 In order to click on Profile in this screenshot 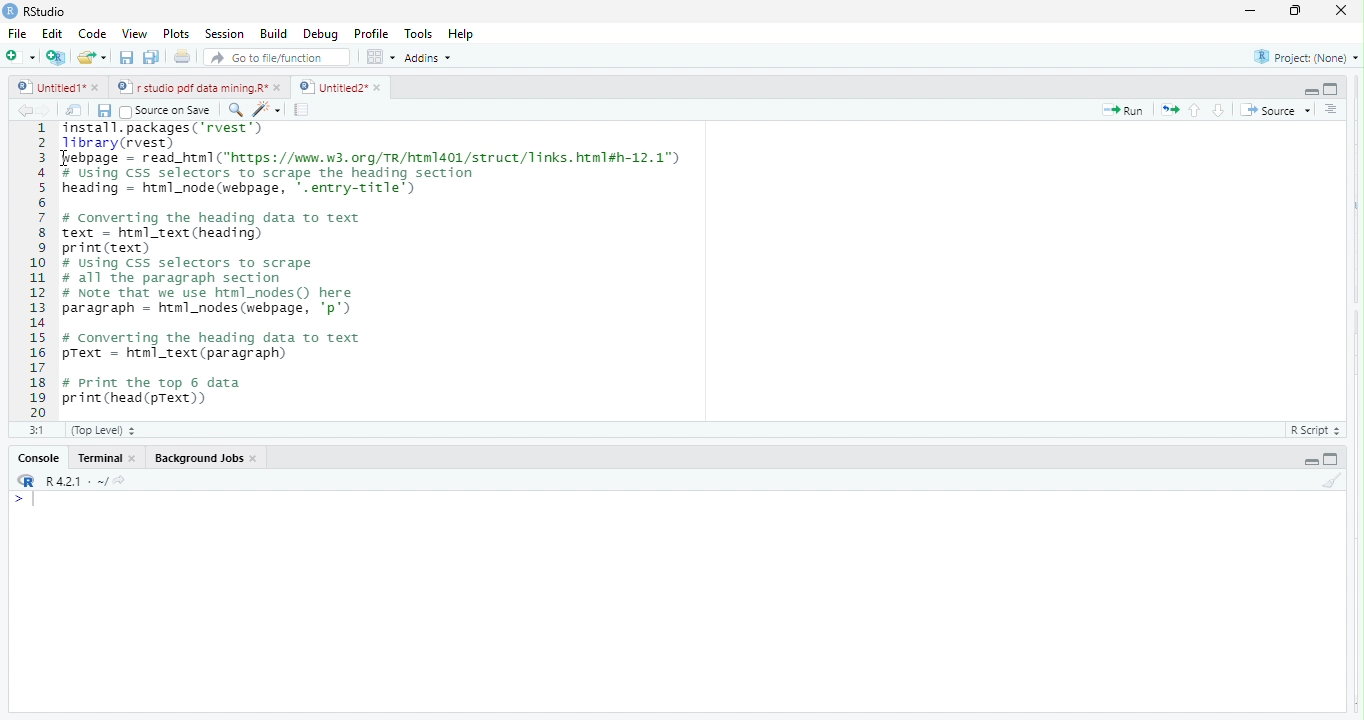, I will do `click(375, 35)`.